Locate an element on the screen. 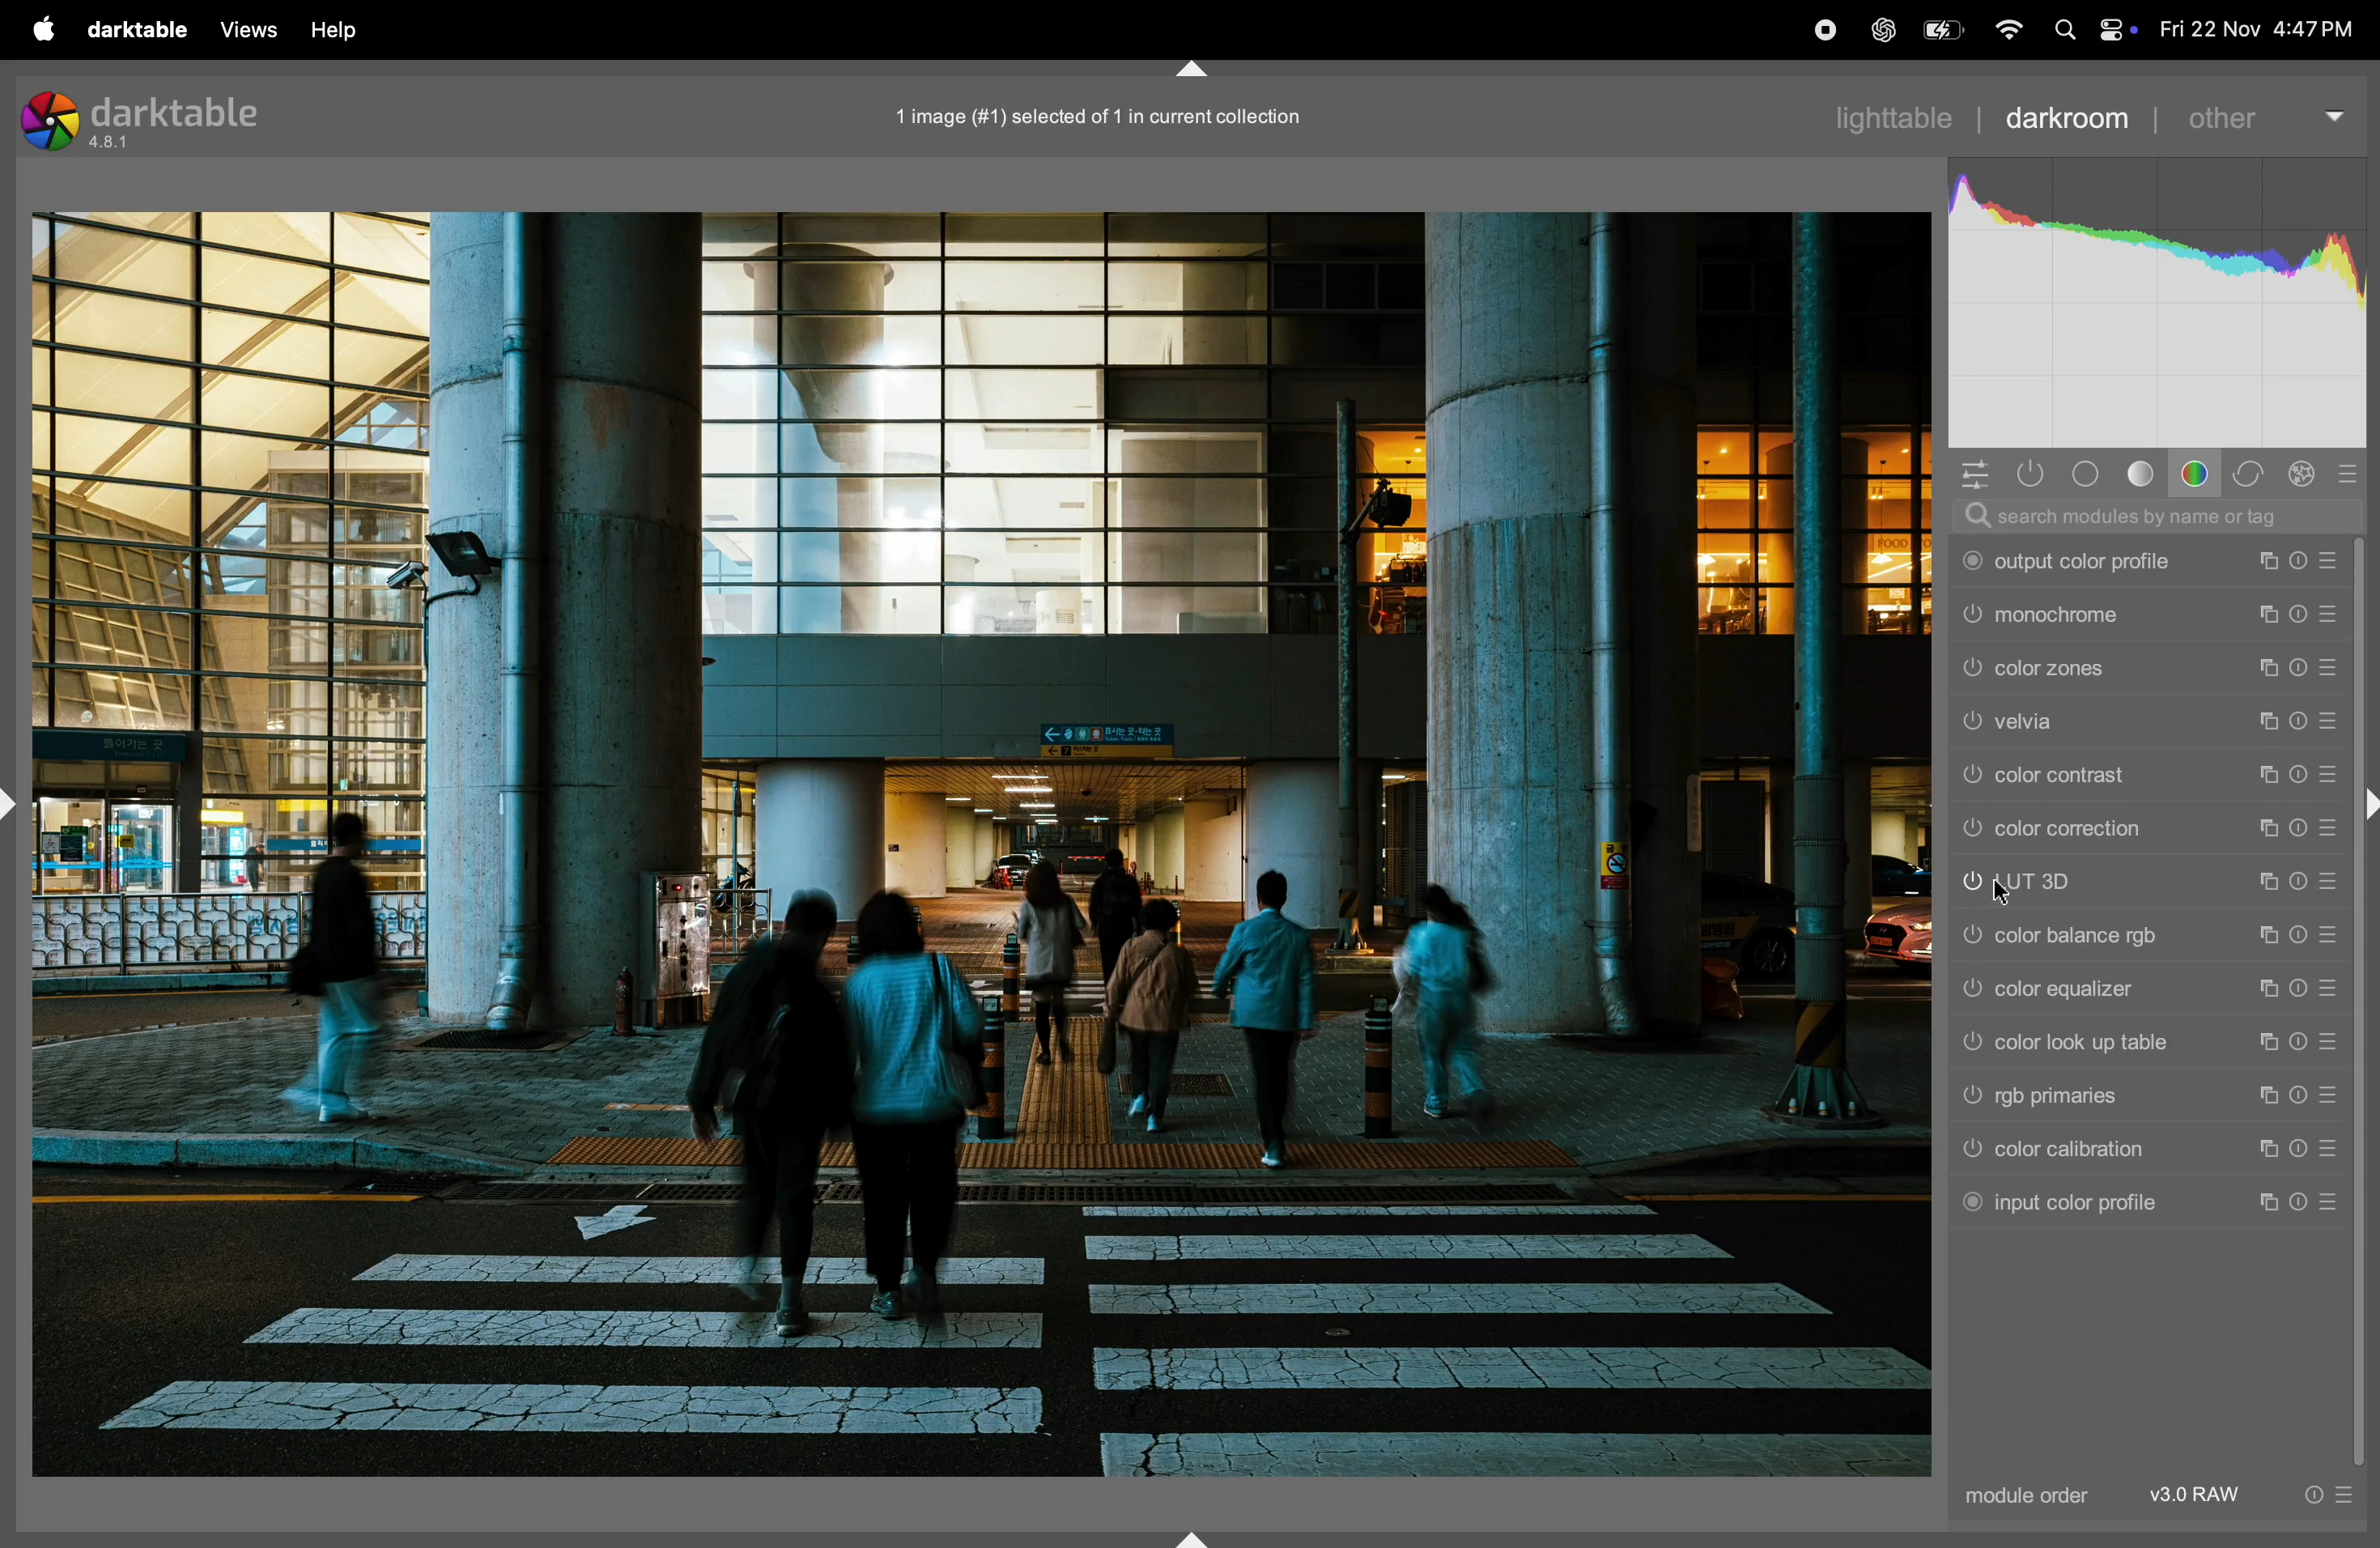  correct is located at coordinates (2250, 472).